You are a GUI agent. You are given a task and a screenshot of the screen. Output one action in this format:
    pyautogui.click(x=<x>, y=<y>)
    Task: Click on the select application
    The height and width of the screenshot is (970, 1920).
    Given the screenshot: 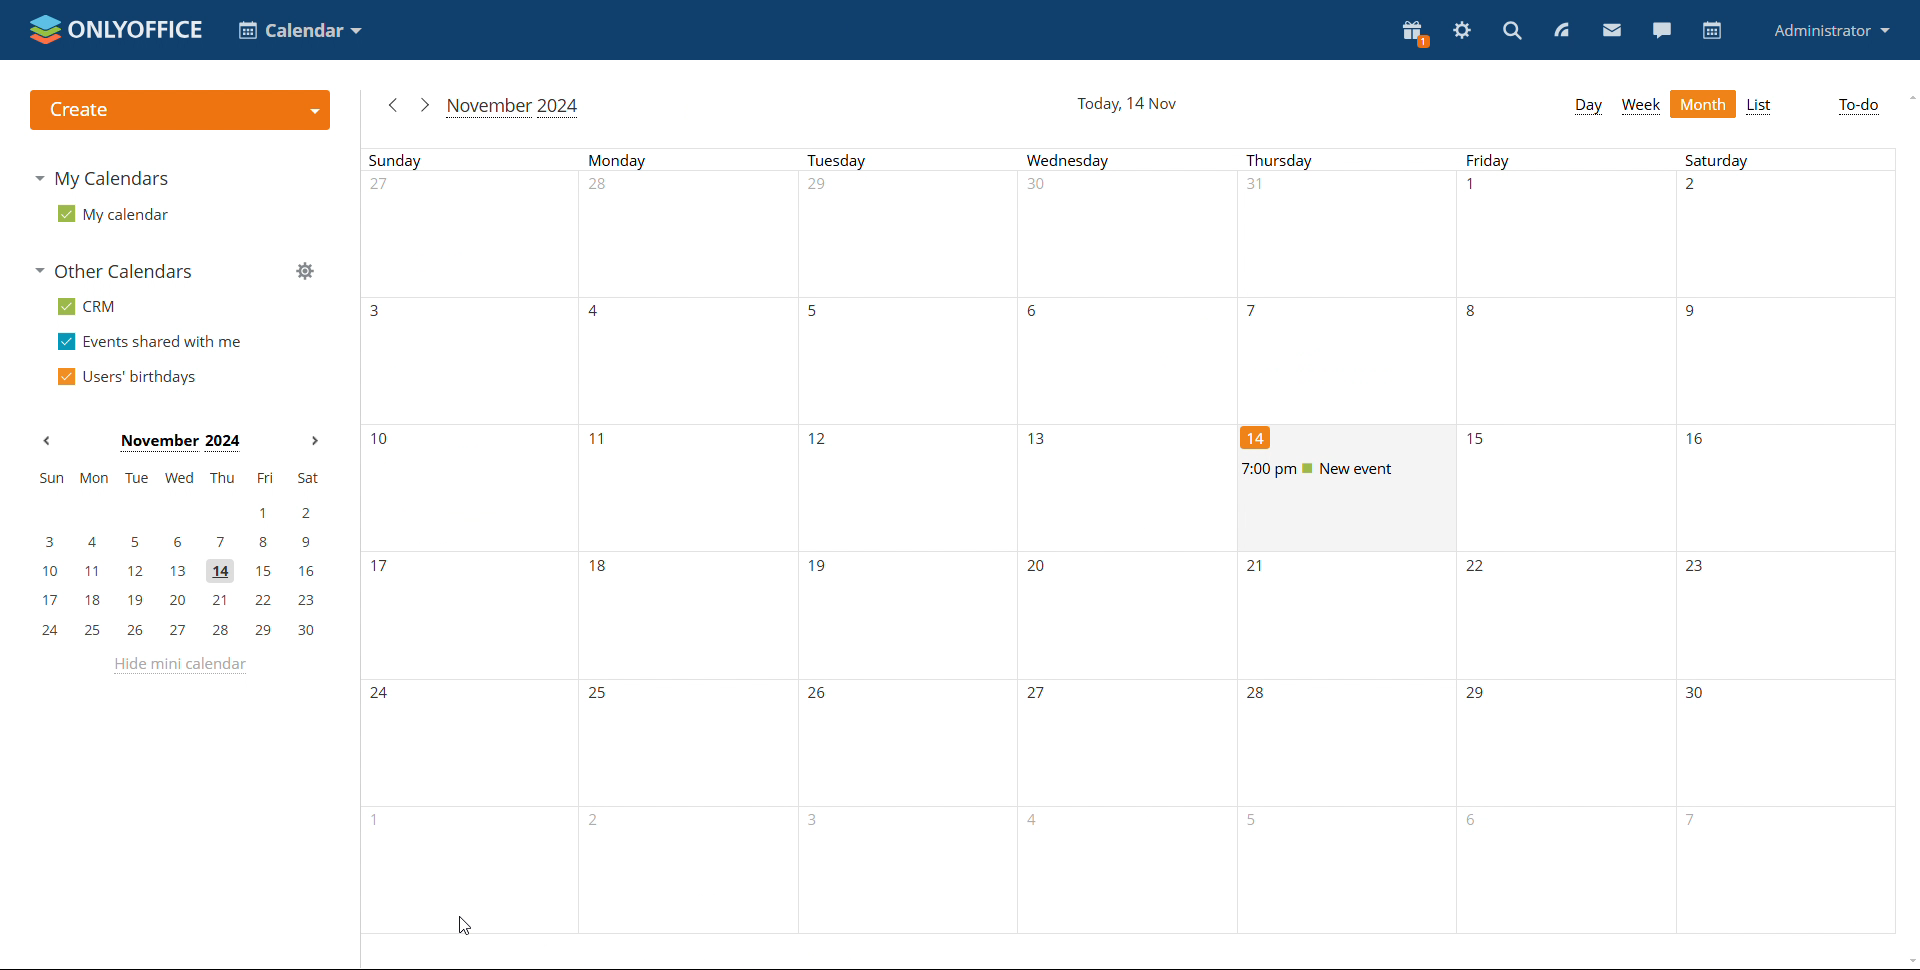 What is the action you would take?
    pyautogui.click(x=300, y=30)
    